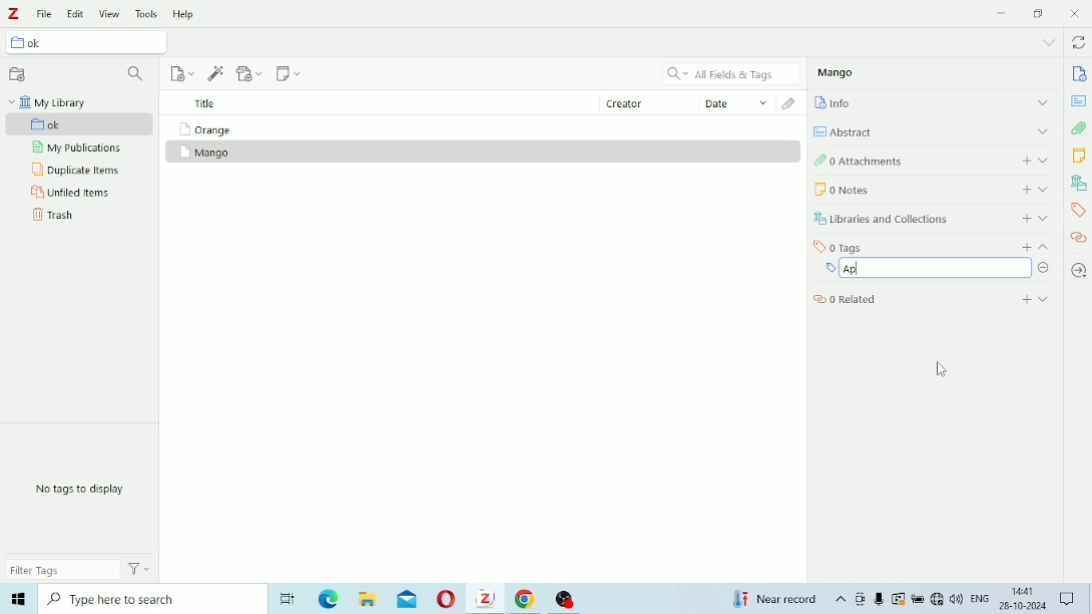  Describe the element at coordinates (926, 298) in the screenshot. I see `Related` at that location.